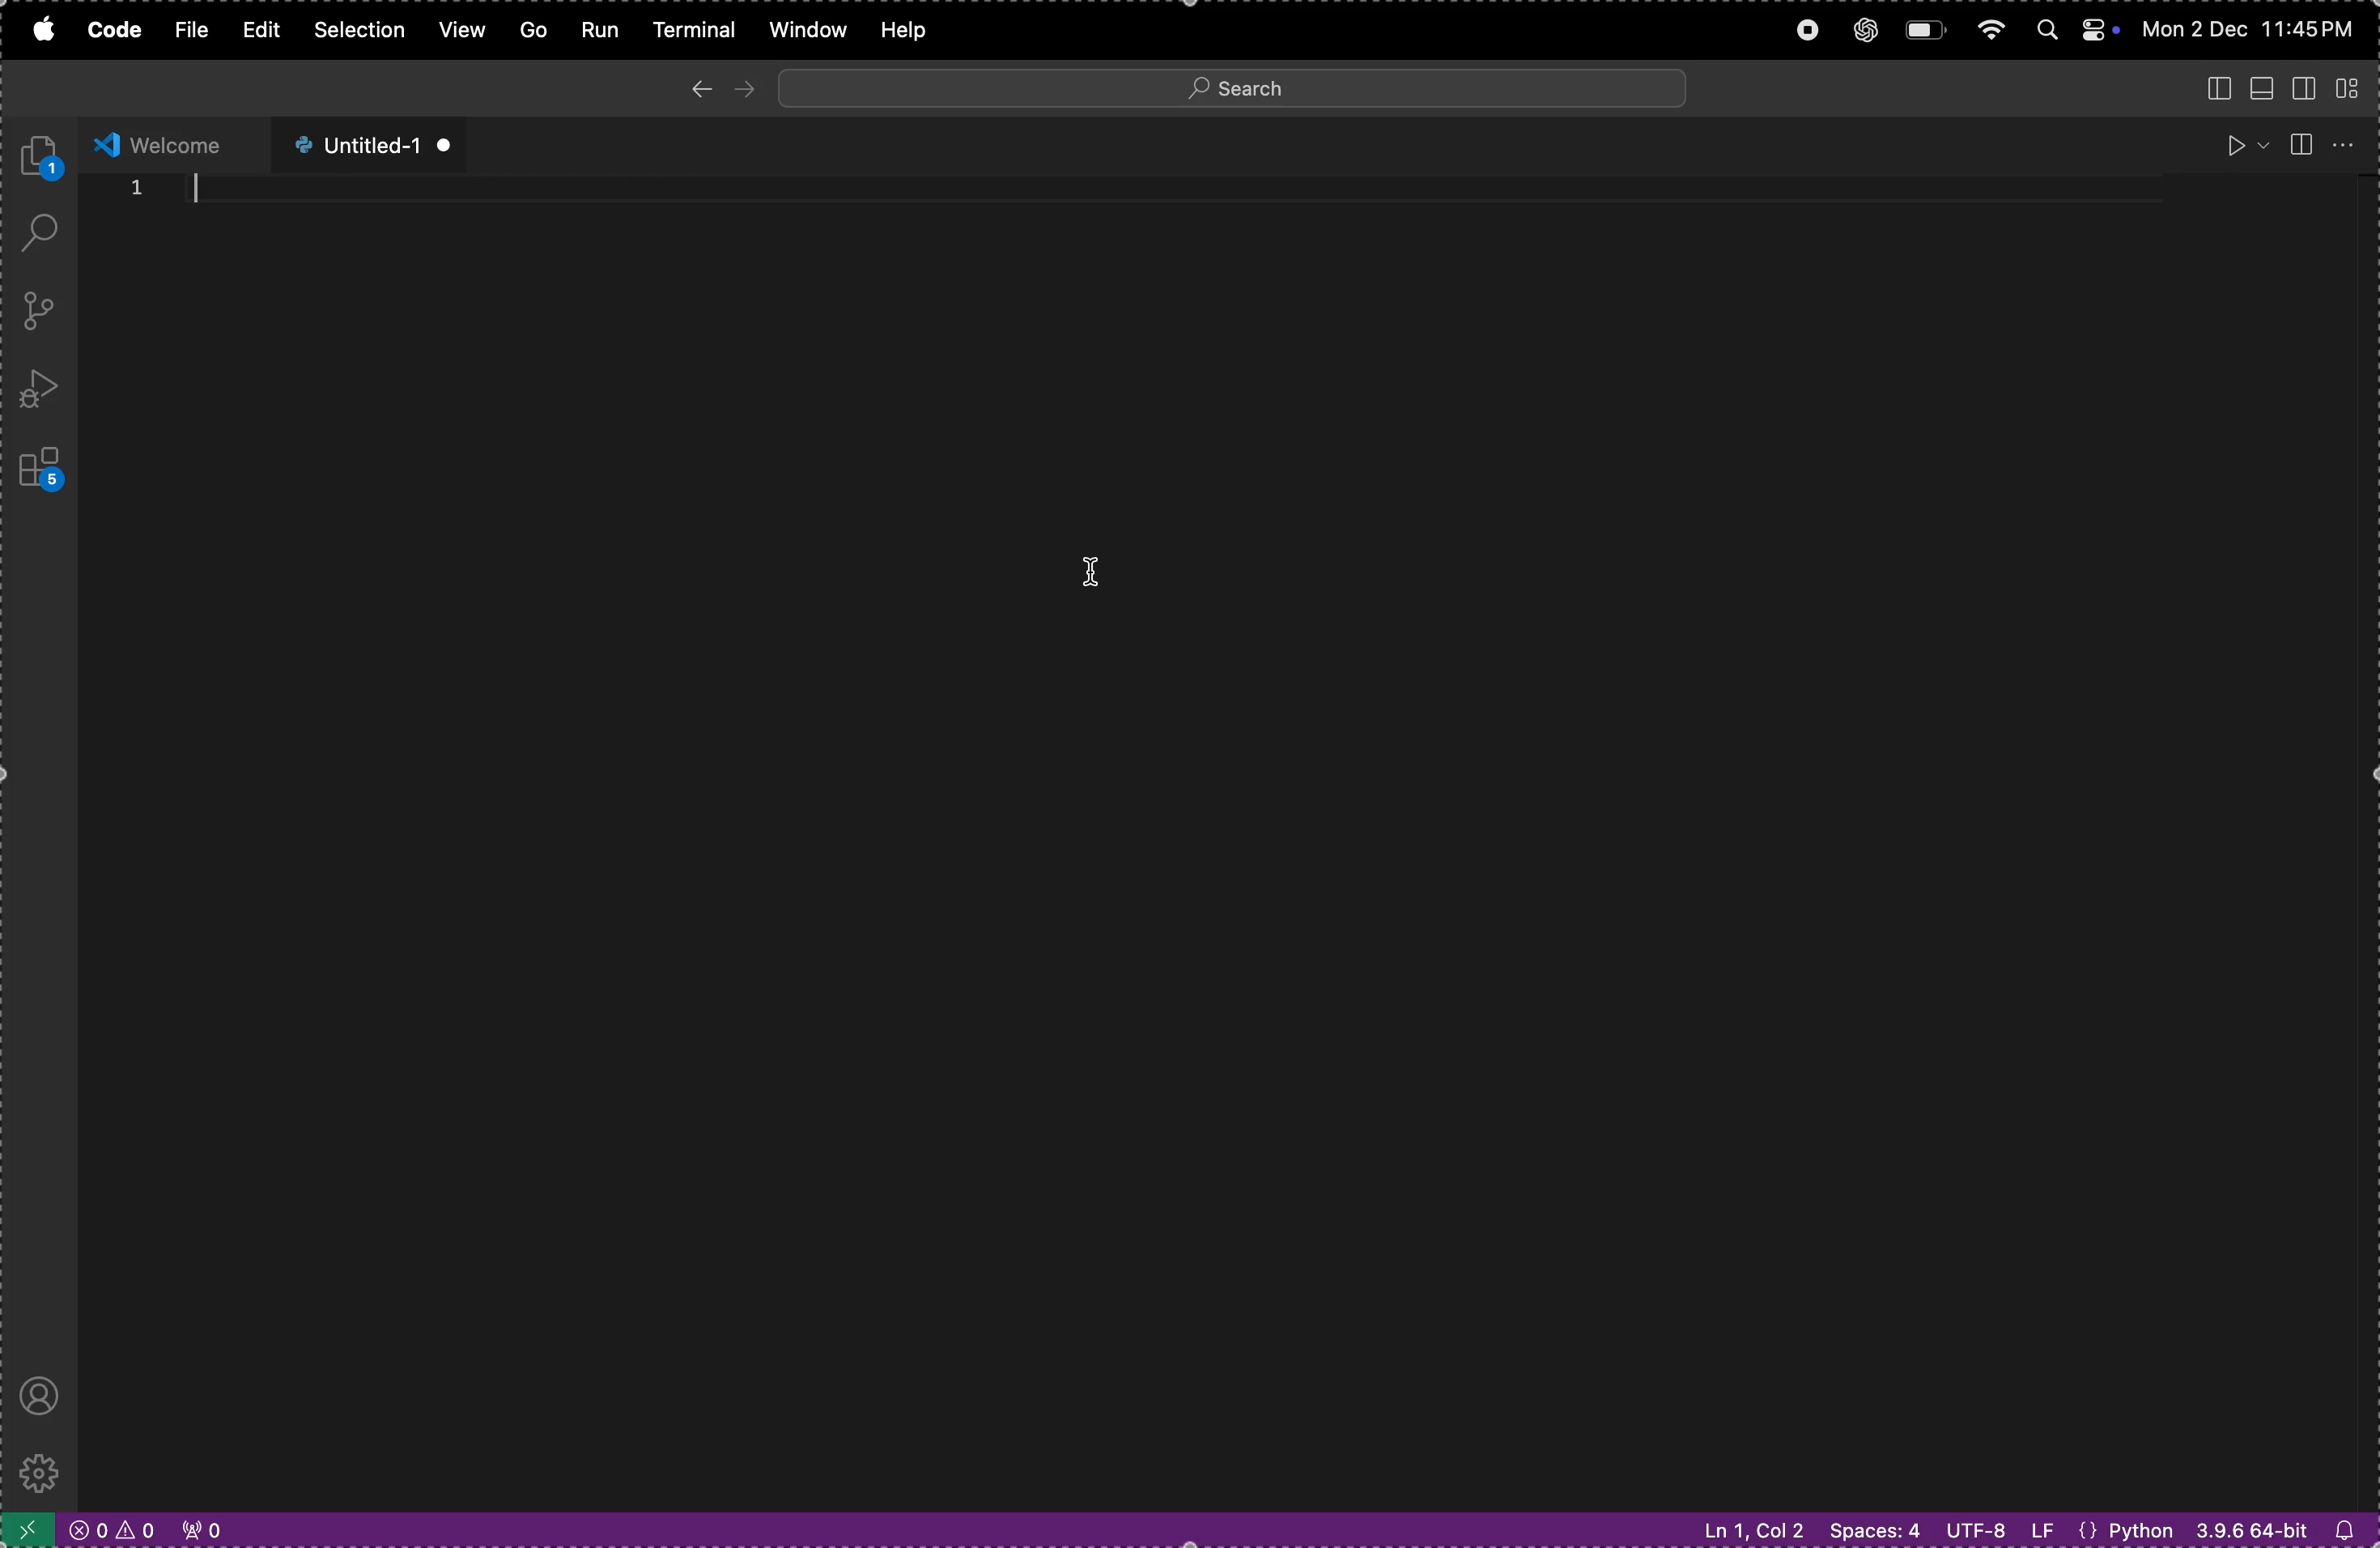  I want to click on run, so click(2242, 144).